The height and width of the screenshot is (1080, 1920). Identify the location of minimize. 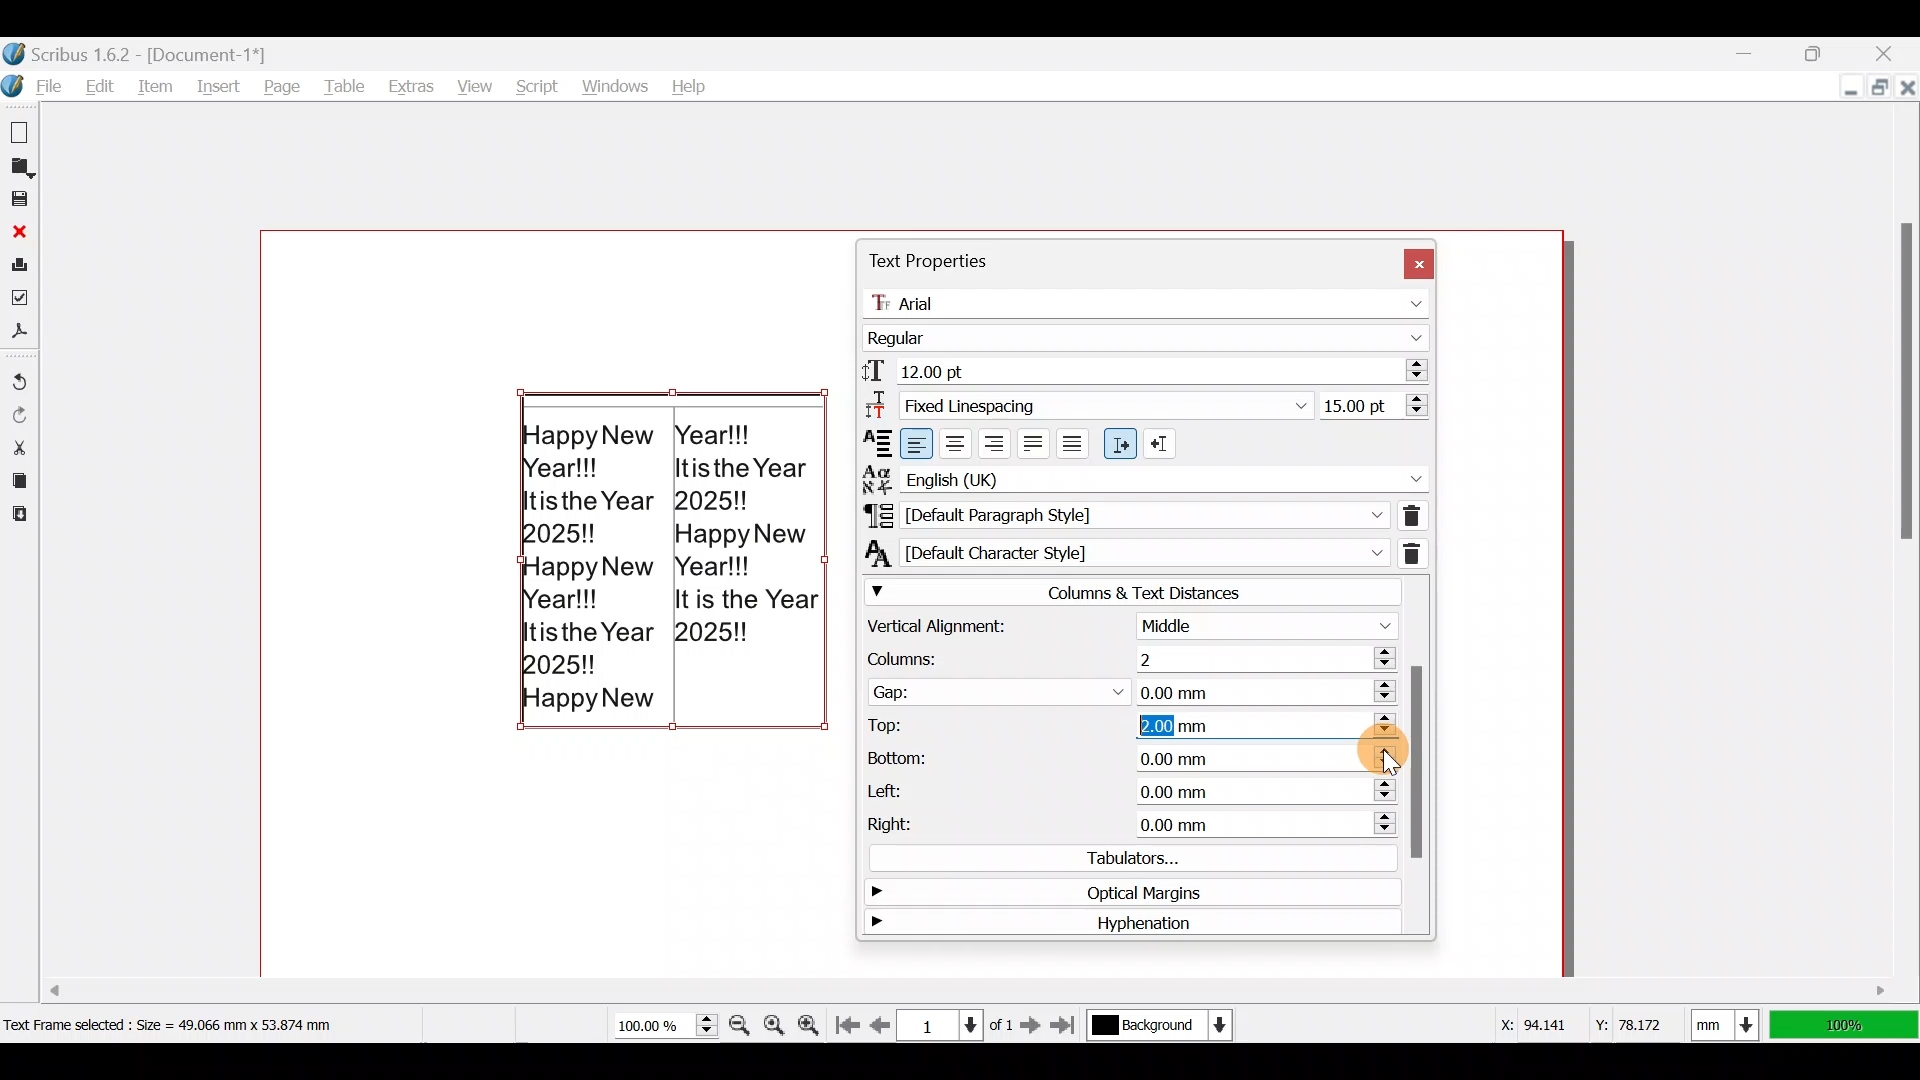
(1836, 88).